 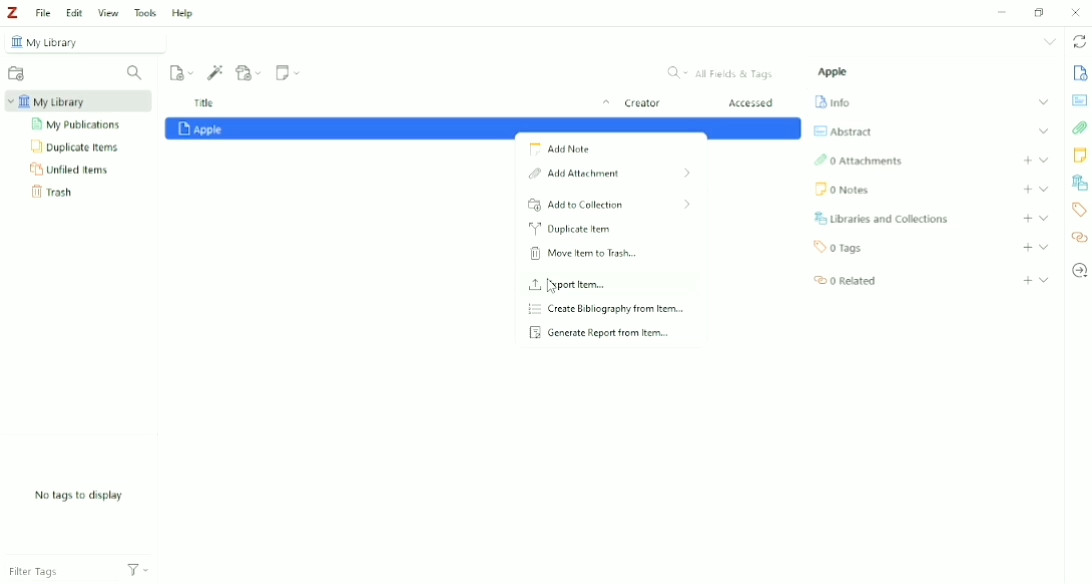 I want to click on Related, so click(x=845, y=281).